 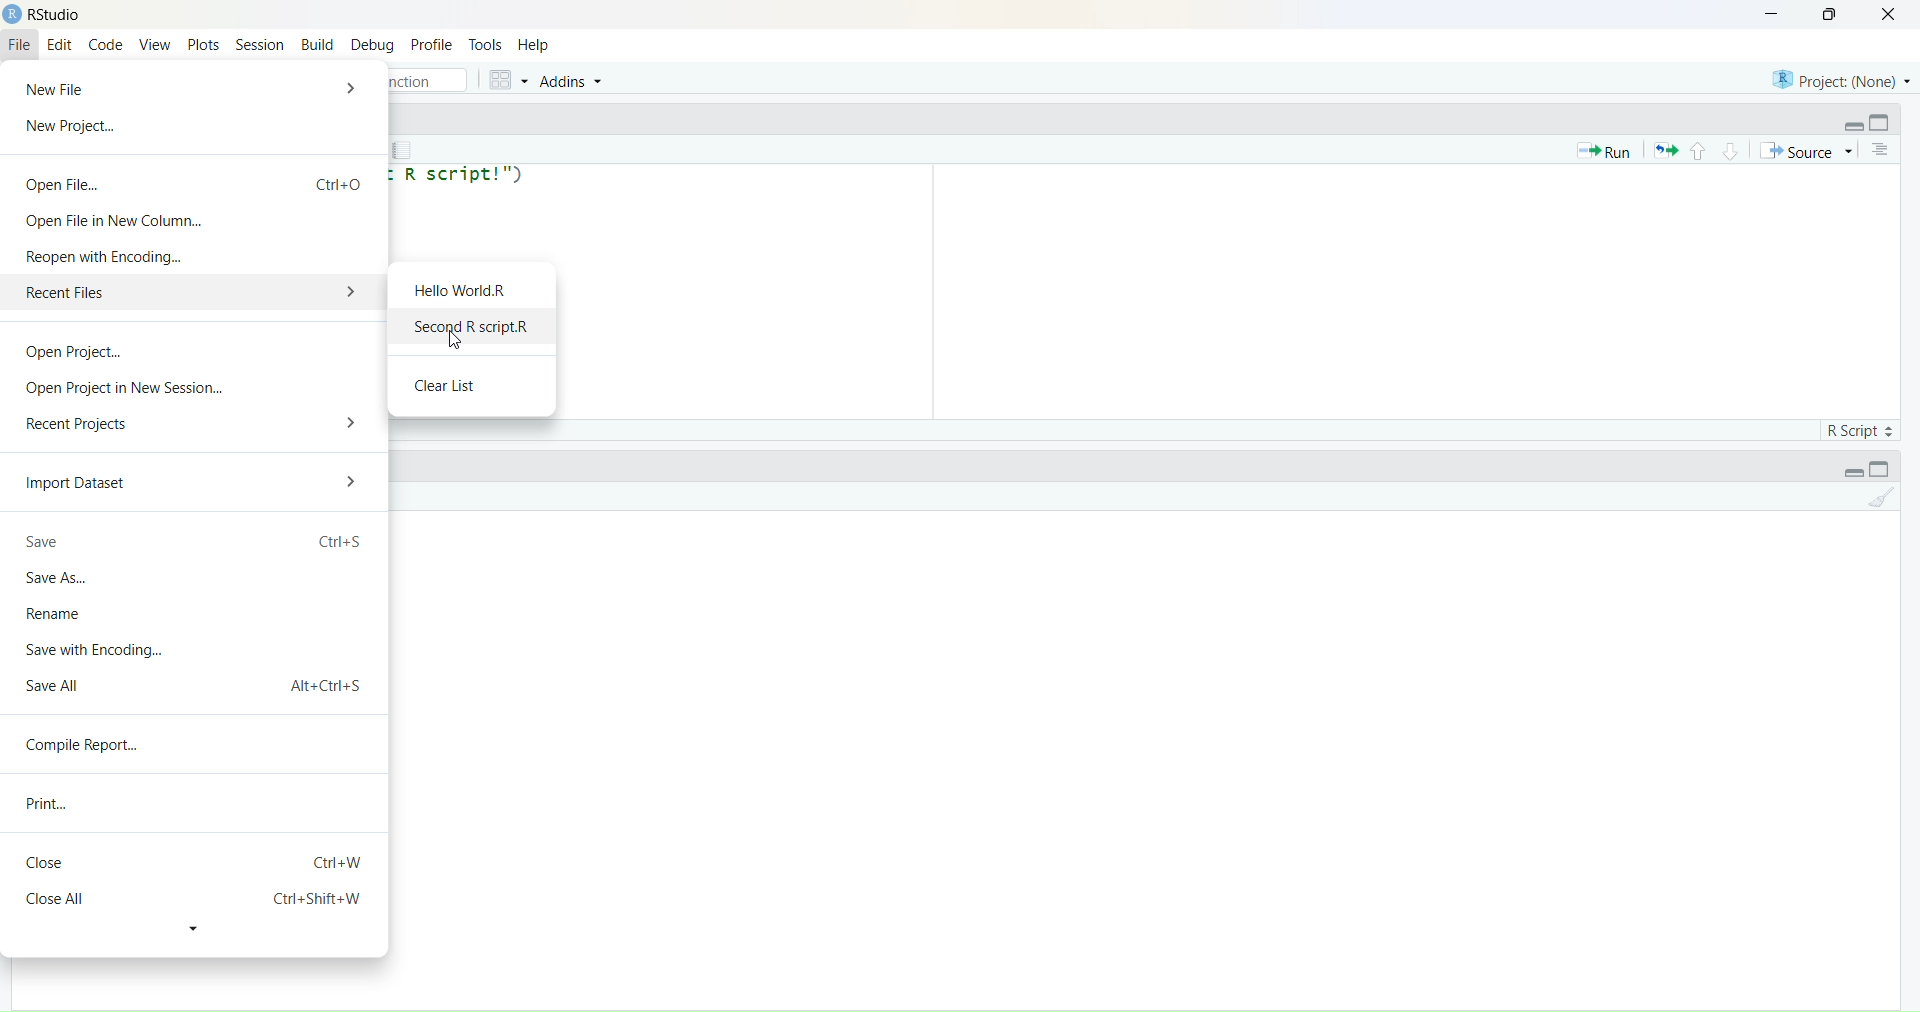 I want to click on Close Ctrl+W, so click(x=197, y=862).